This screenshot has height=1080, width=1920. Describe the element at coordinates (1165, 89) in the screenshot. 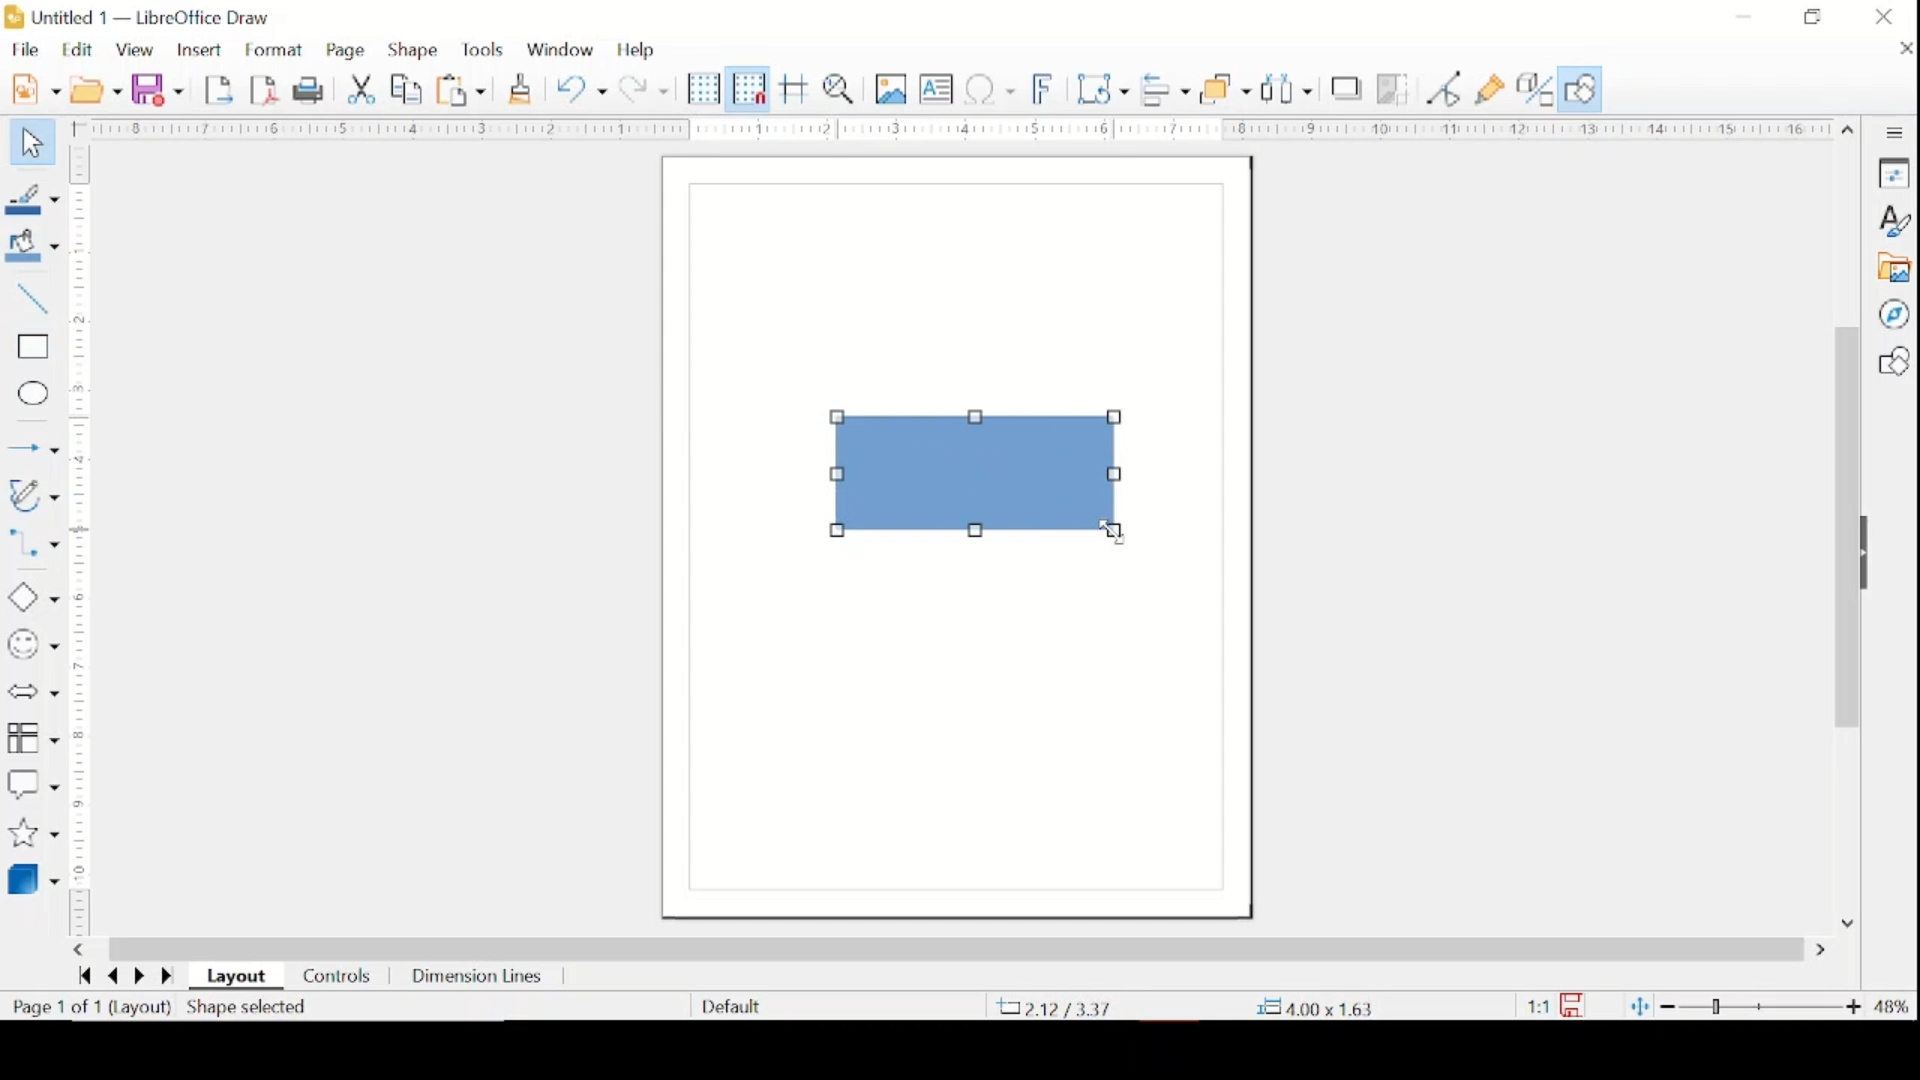

I see `align` at that location.